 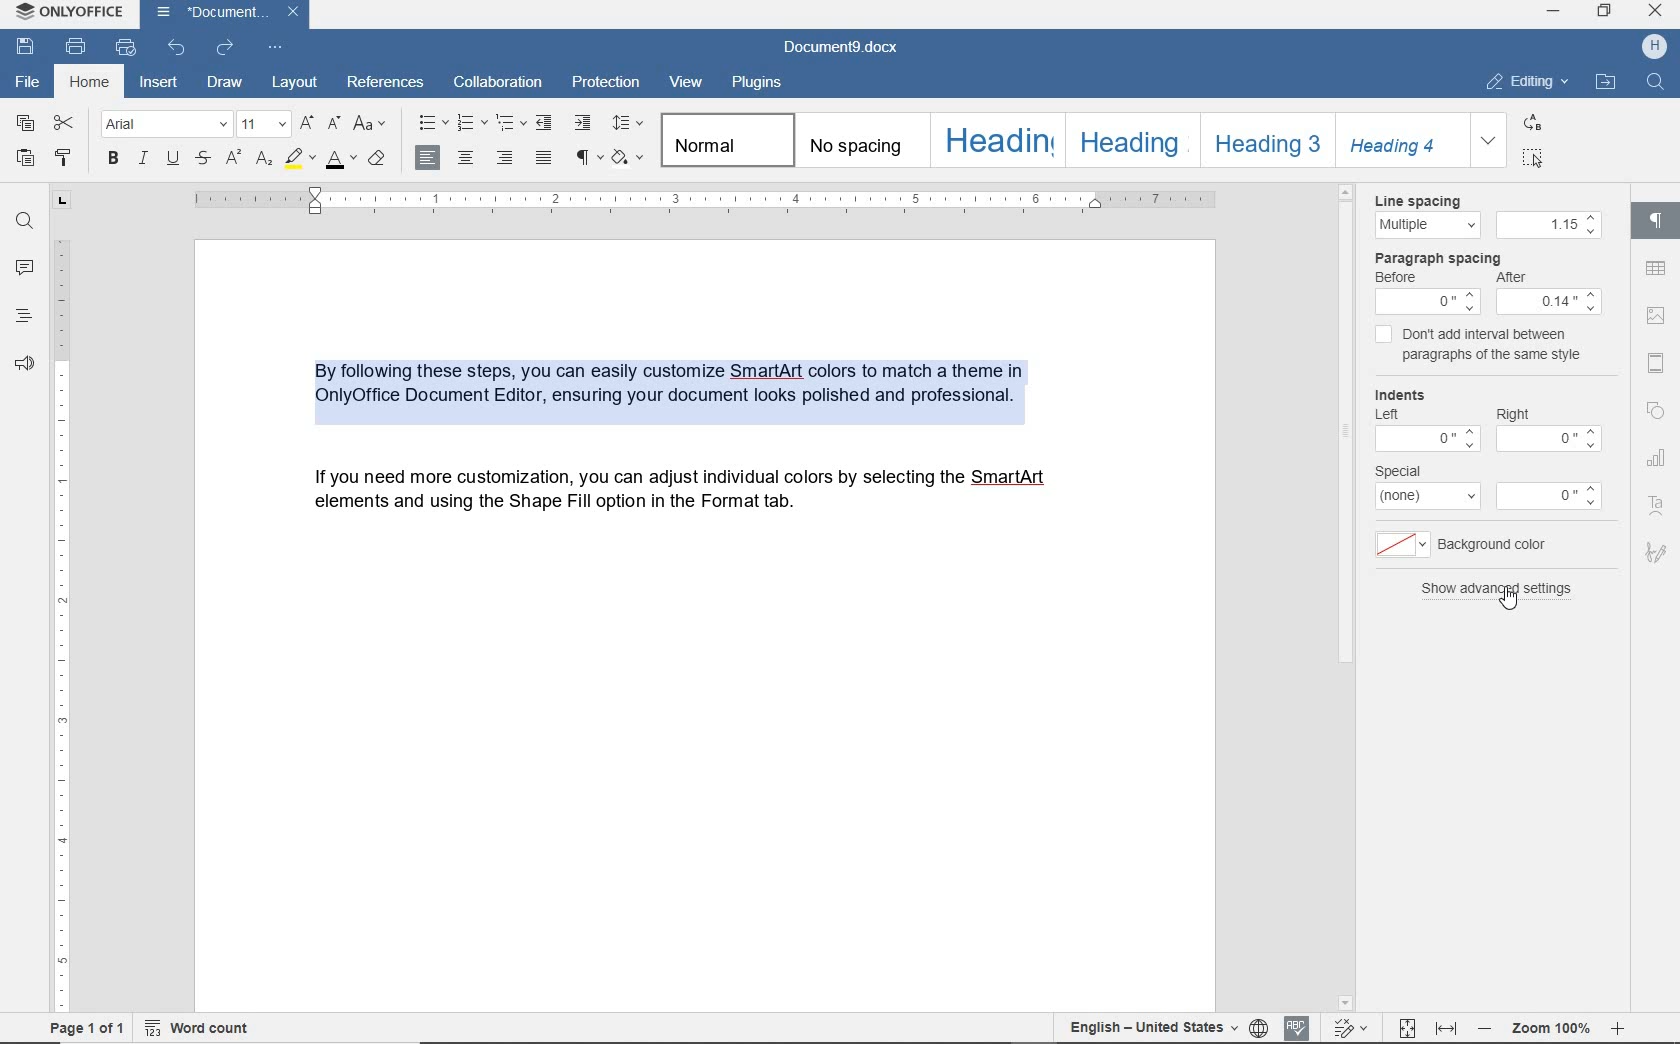 I want to click on paragraph line spacing, so click(x=627, y=123).